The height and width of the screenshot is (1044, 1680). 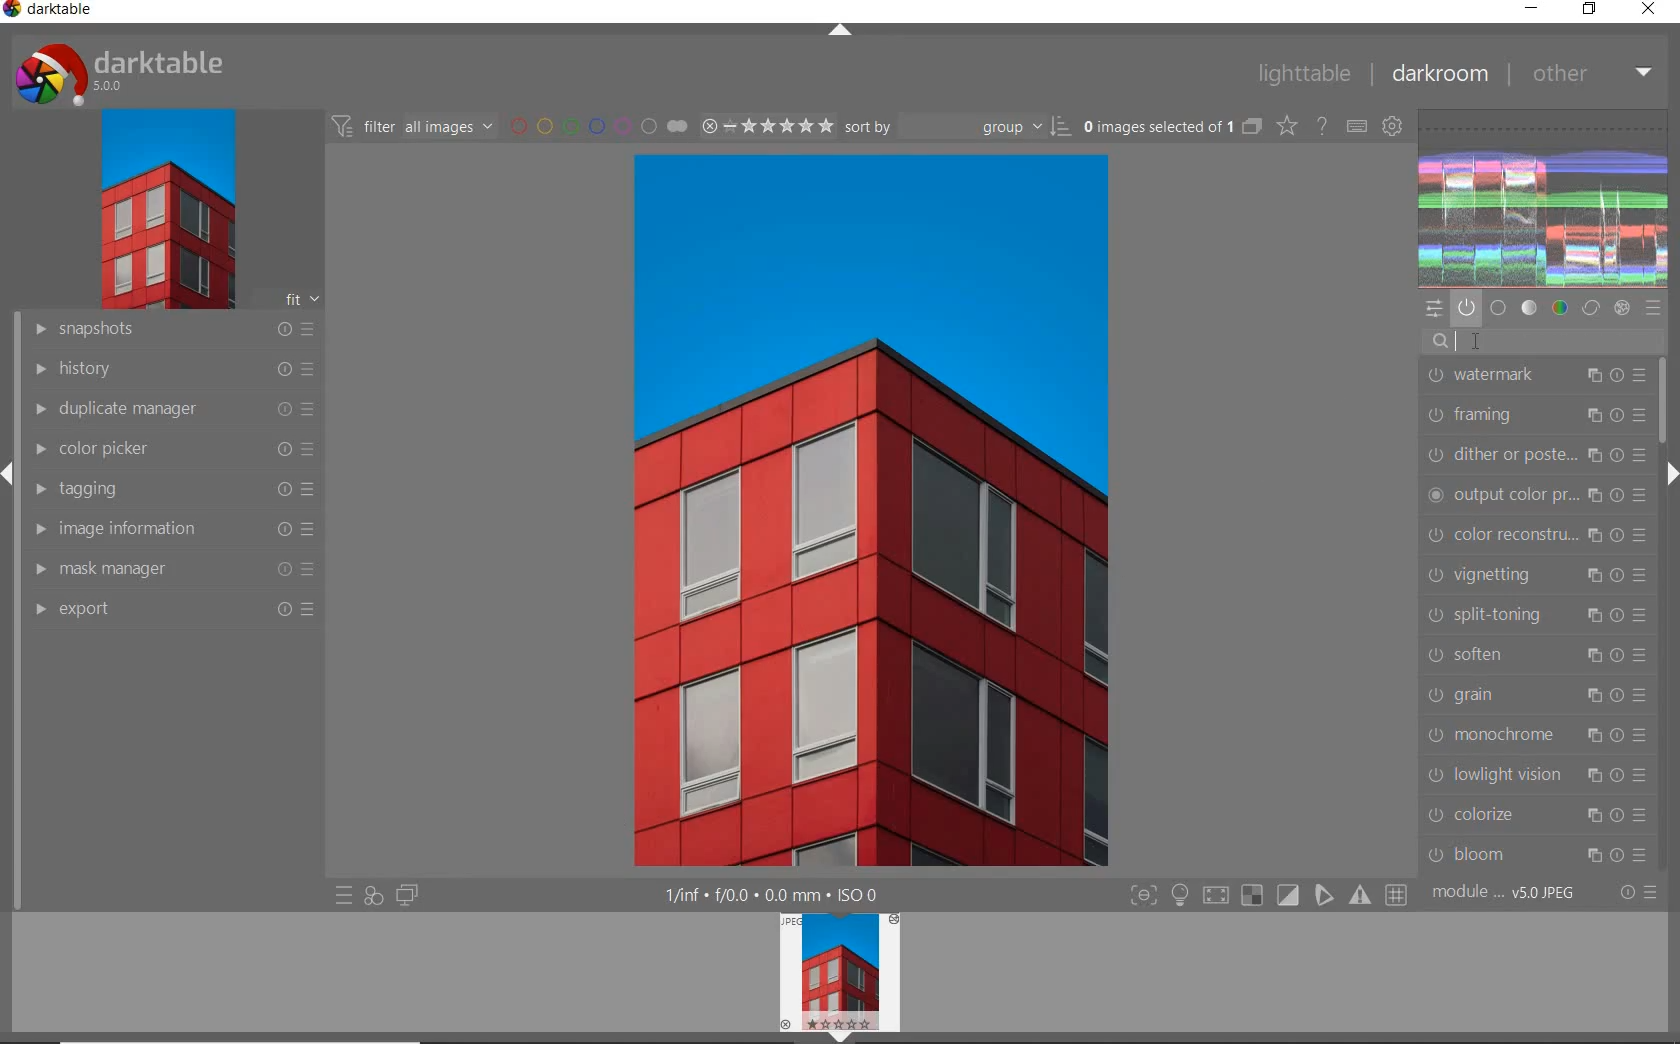 I want to click on toggle modes, so click(x=1270, y=895).